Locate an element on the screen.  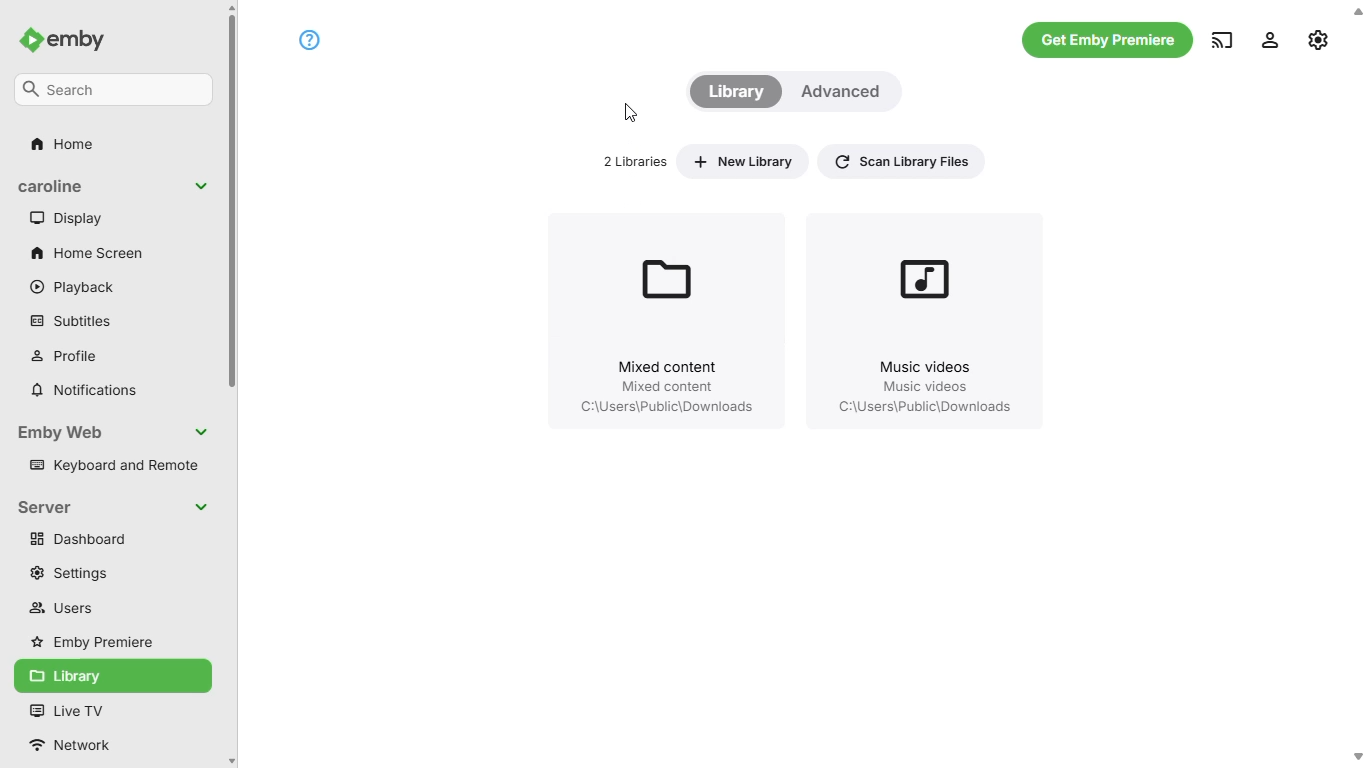
help is located at coordinates (311, 38).